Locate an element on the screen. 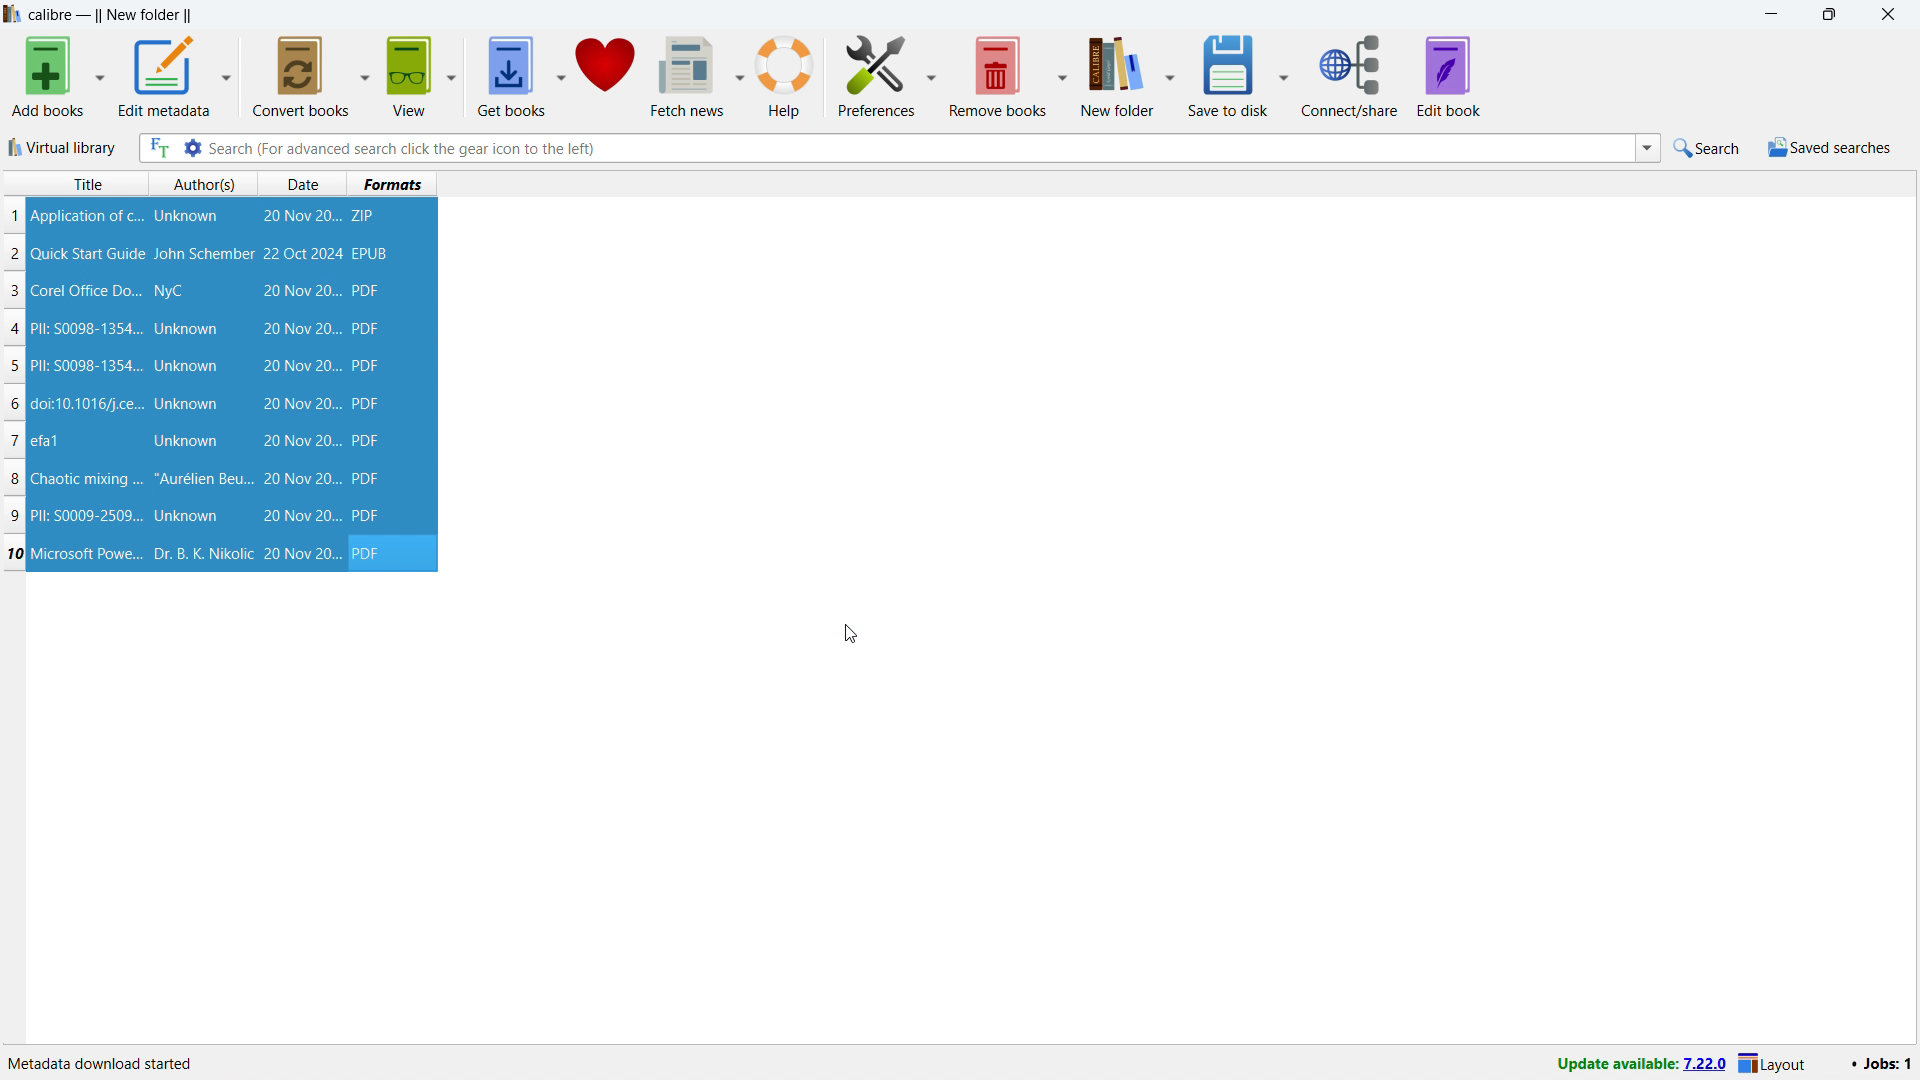 Image resolution: width=1920 pixels, height=1080 pixels. PII: S0009-2509... is located at coordinates (89, 514).